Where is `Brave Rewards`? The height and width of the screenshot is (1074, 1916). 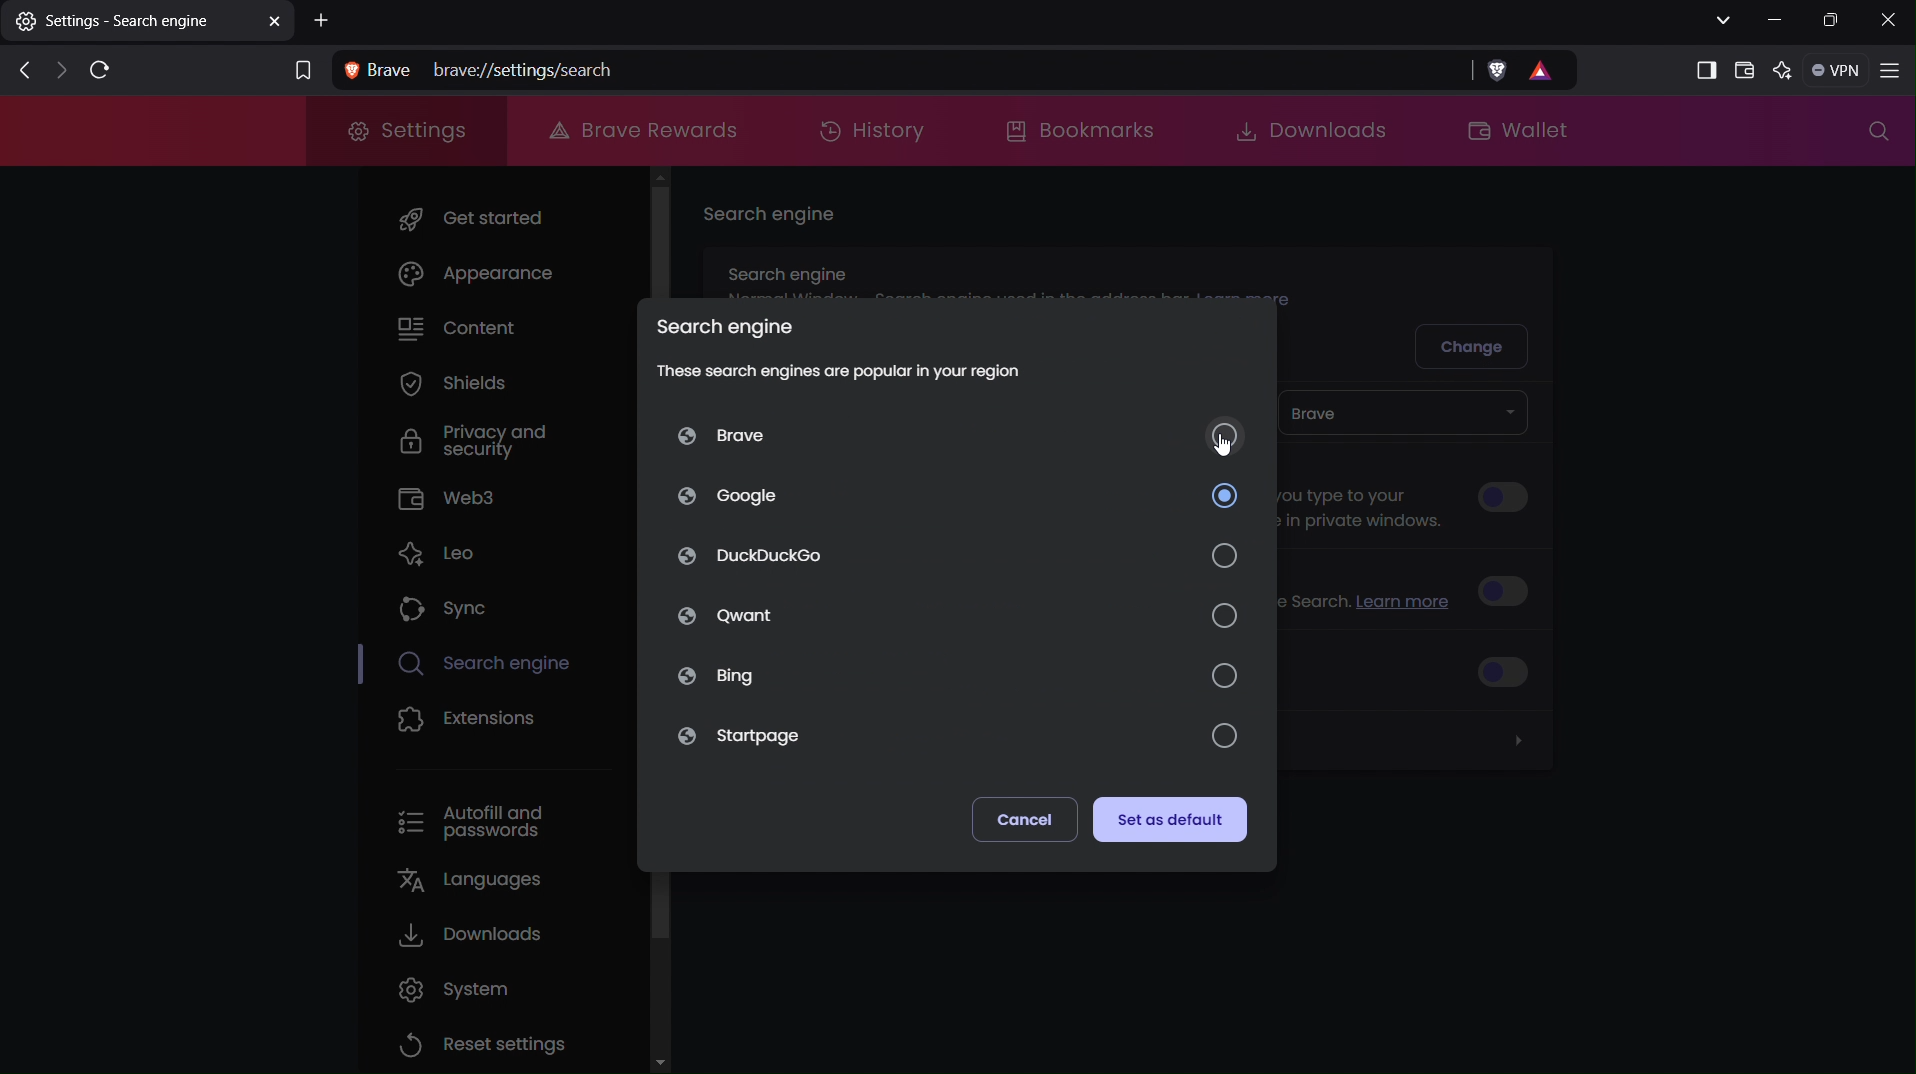 Brave Rewards is located at coordinates (640, 130).